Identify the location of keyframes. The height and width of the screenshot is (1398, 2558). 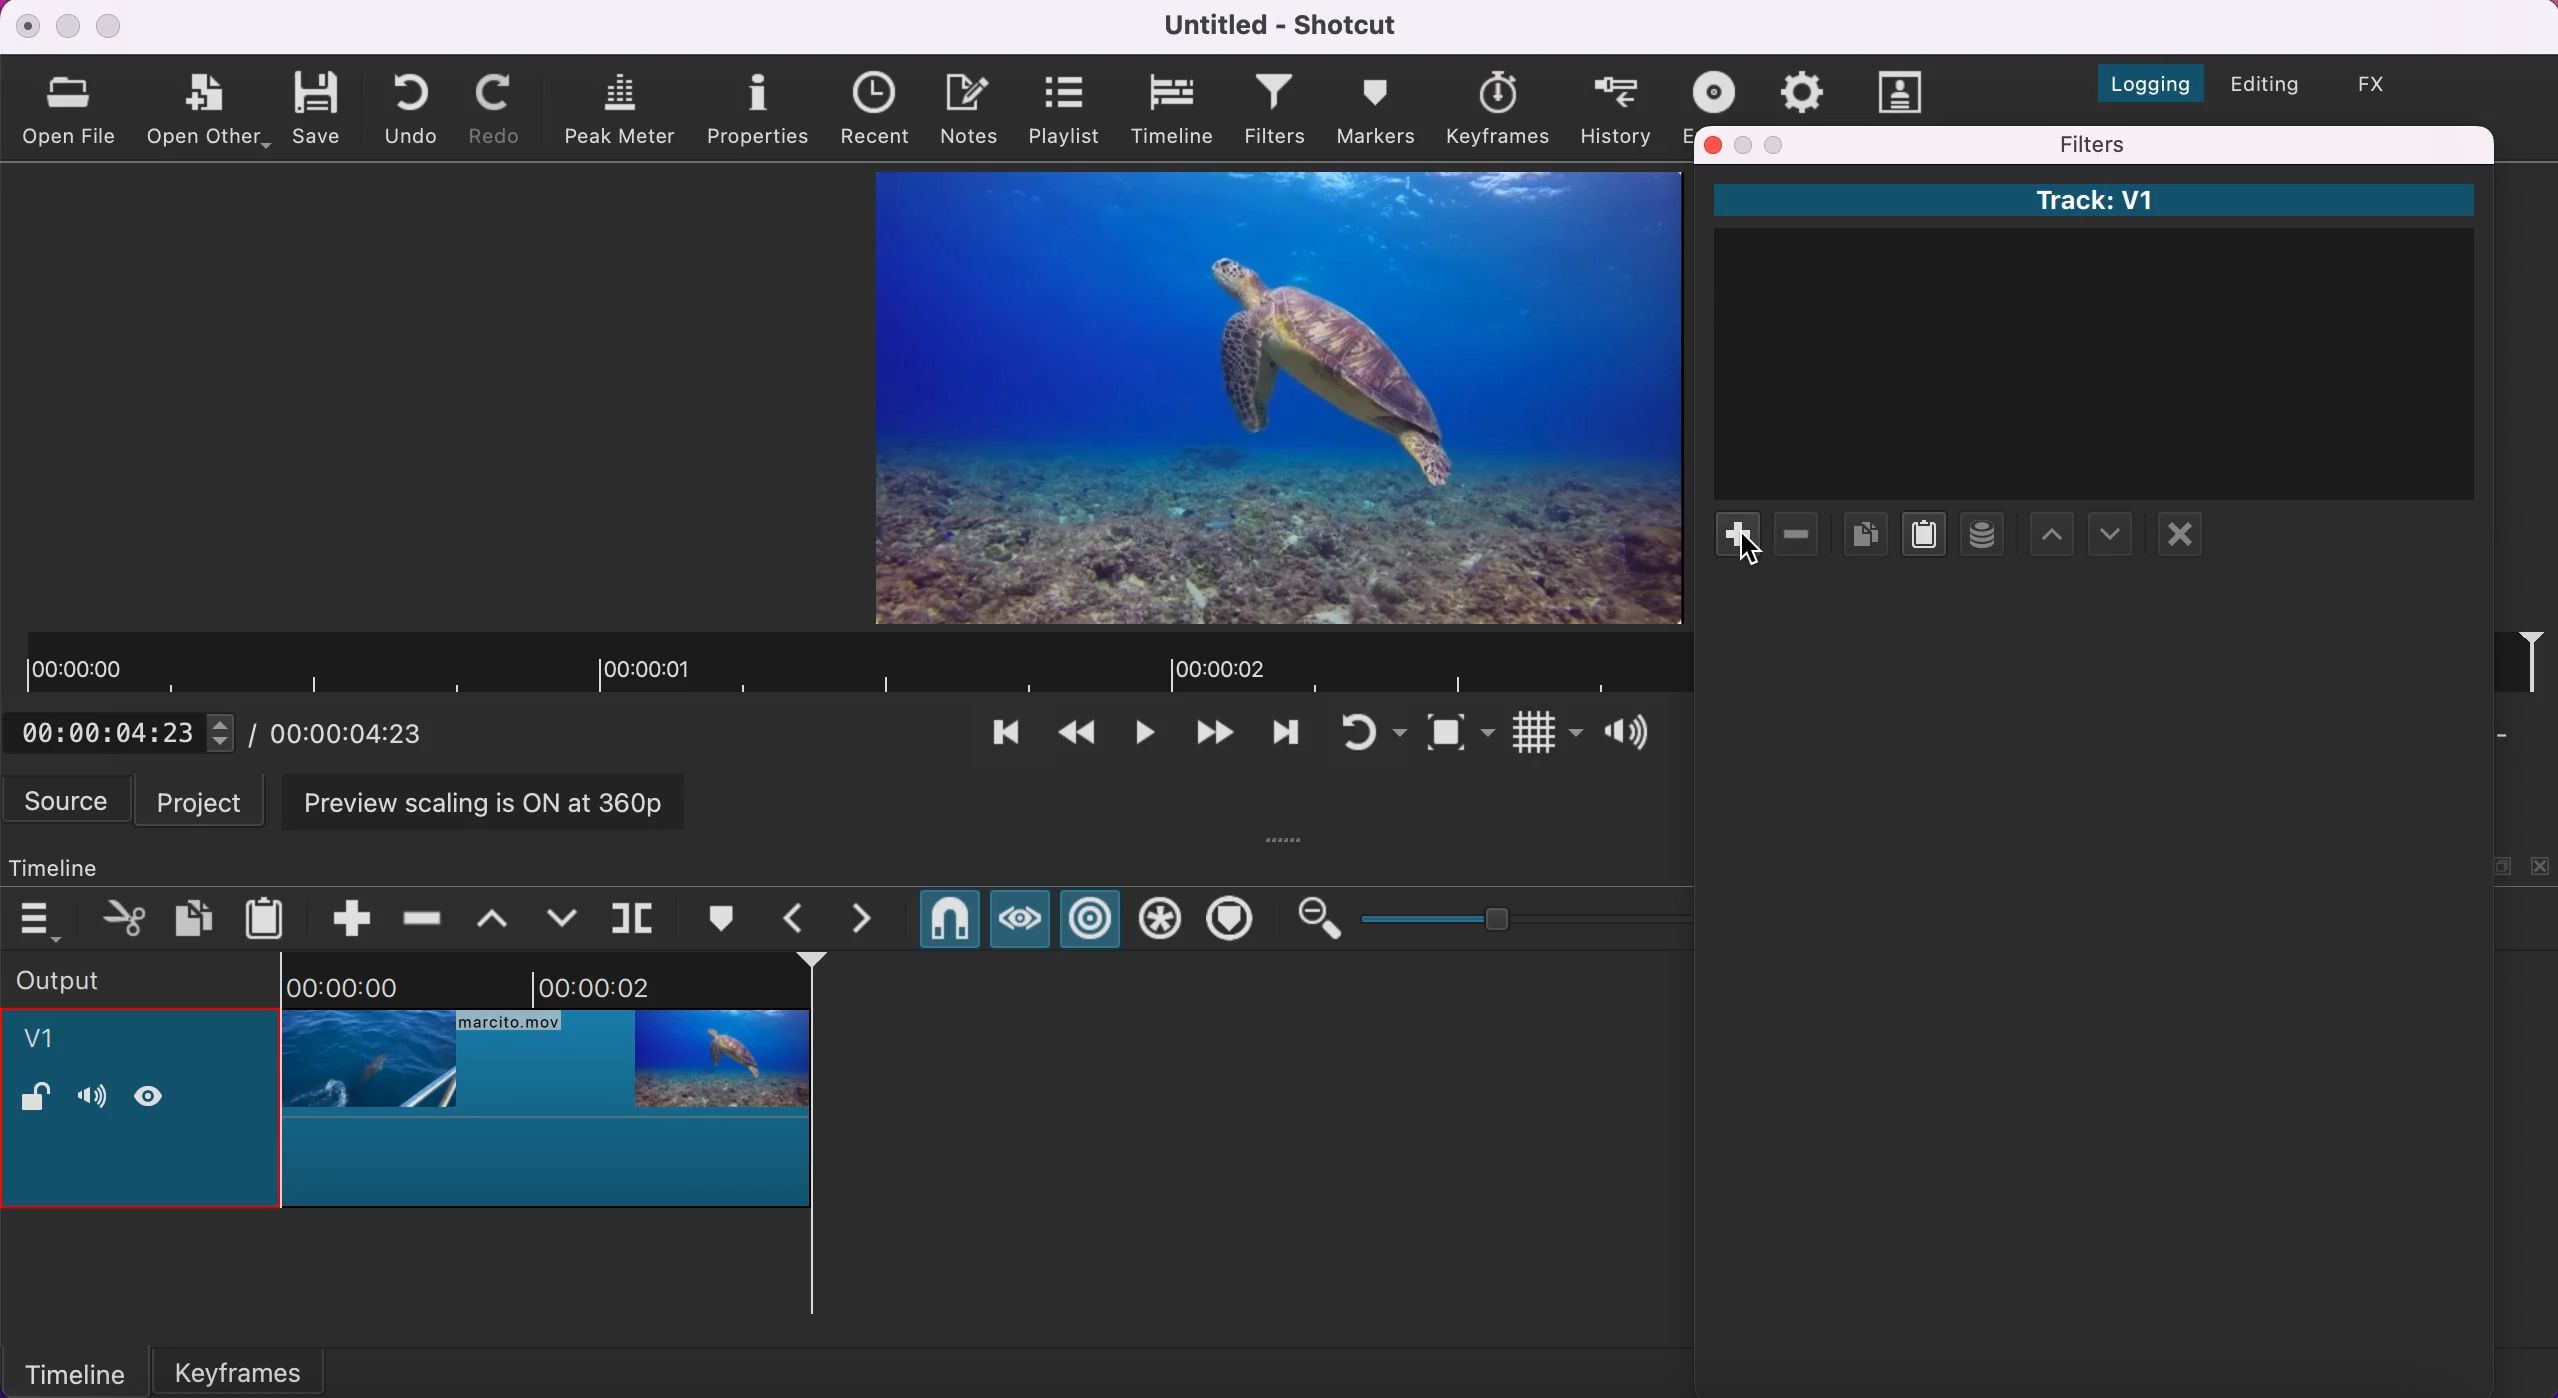
(264, 1366).